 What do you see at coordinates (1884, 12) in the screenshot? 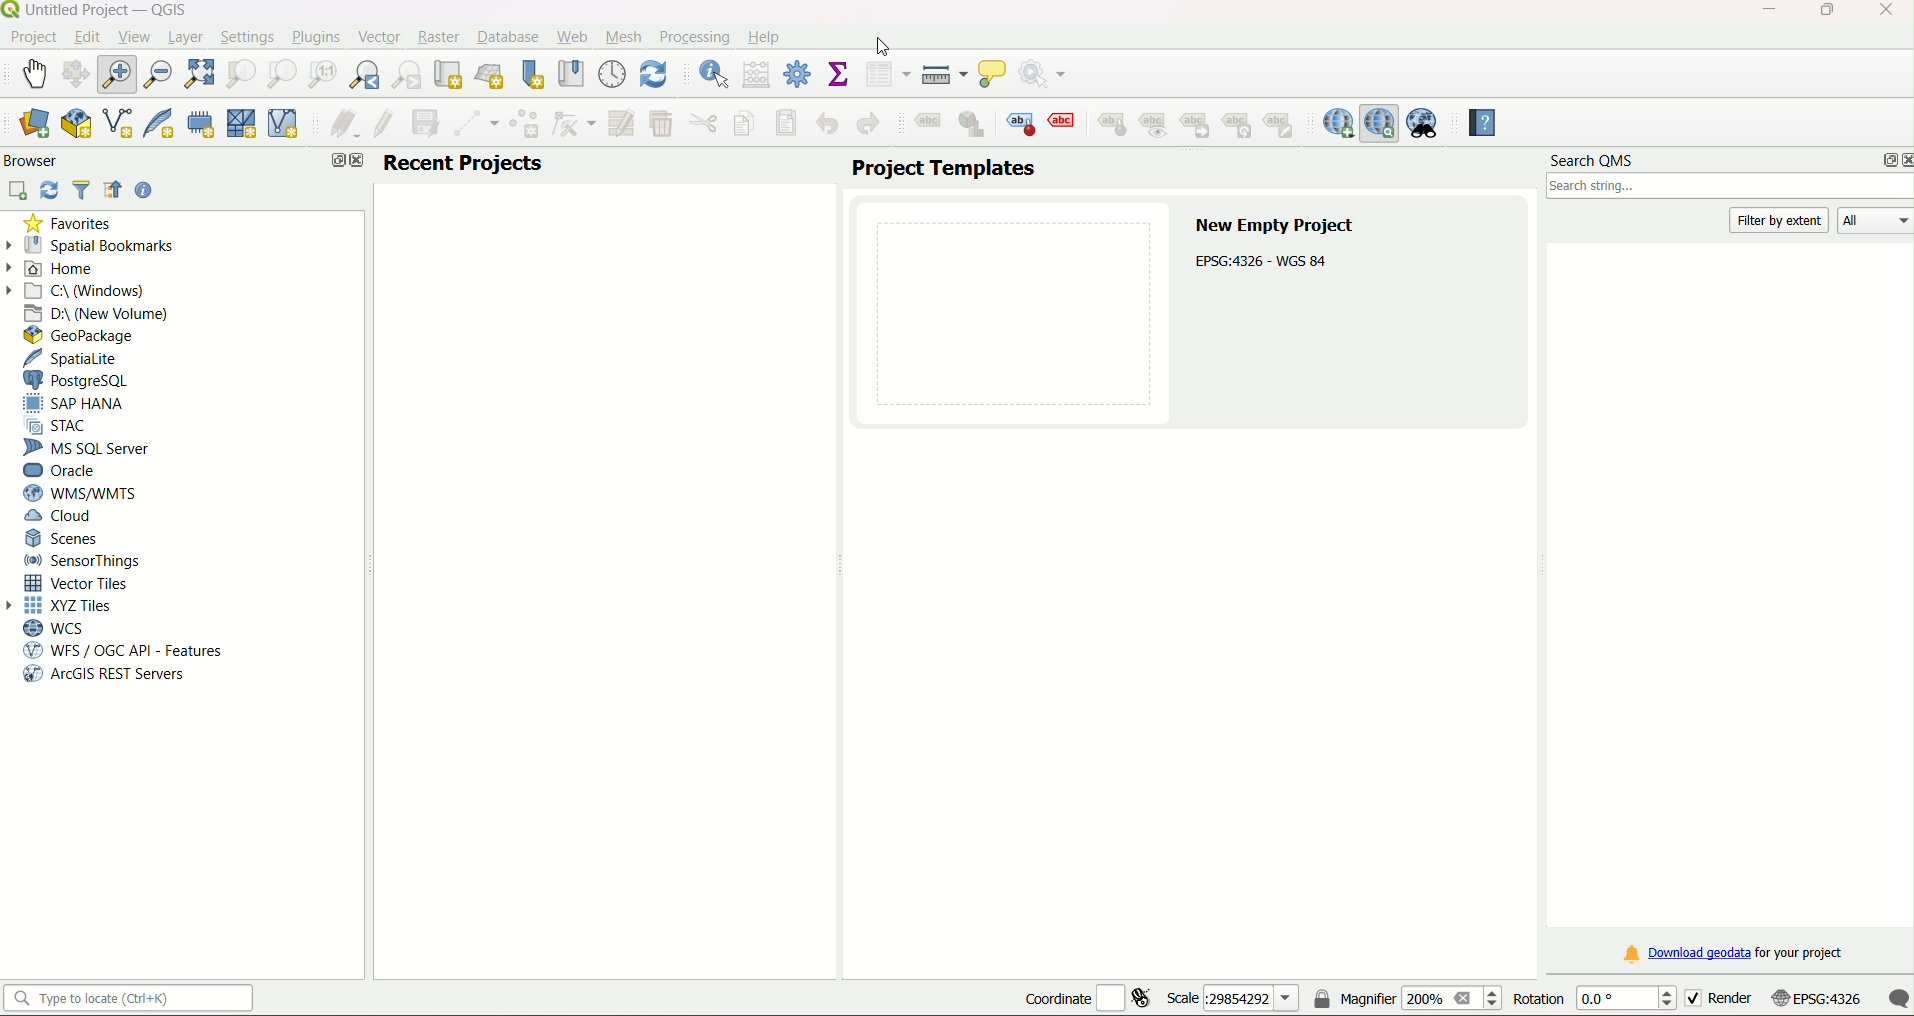
I see `close` at bounding box center [1884, 12].